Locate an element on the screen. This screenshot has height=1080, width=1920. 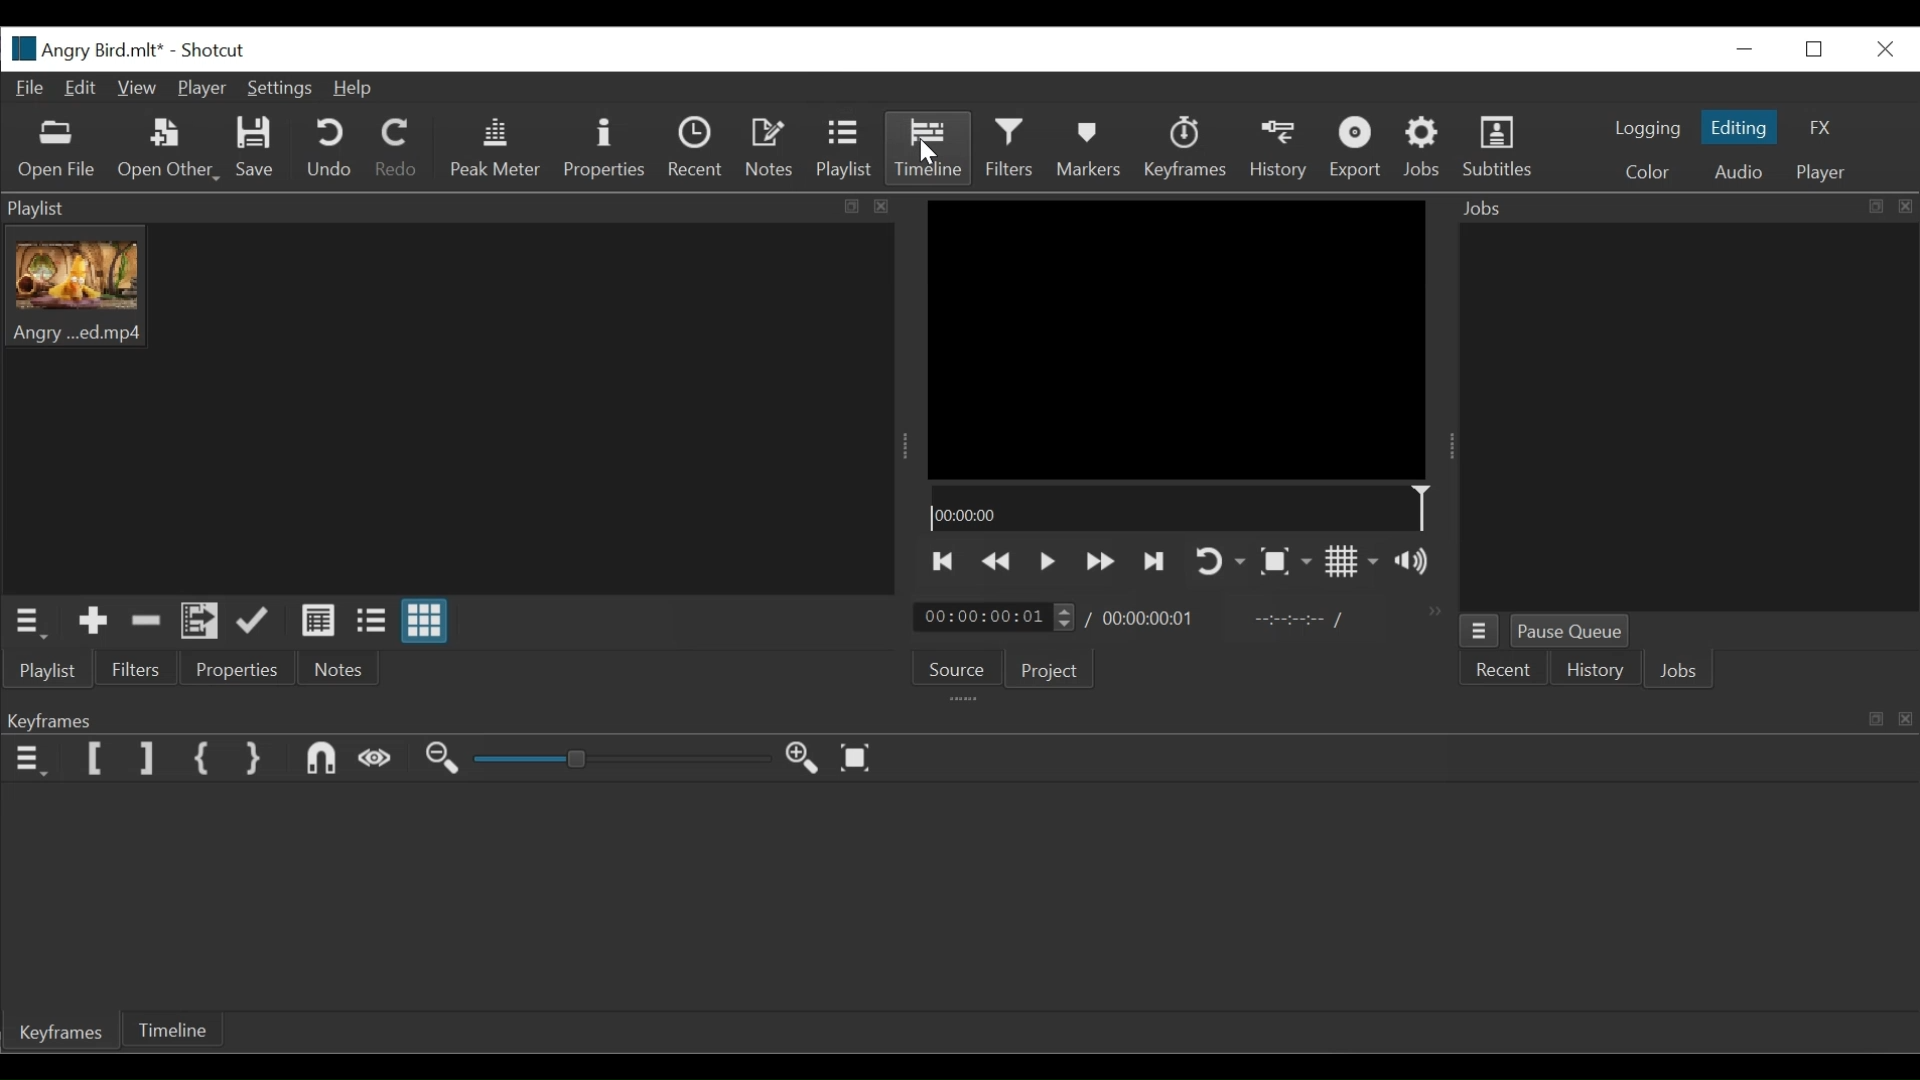
Job menu is located at coordinates (1483, 632).